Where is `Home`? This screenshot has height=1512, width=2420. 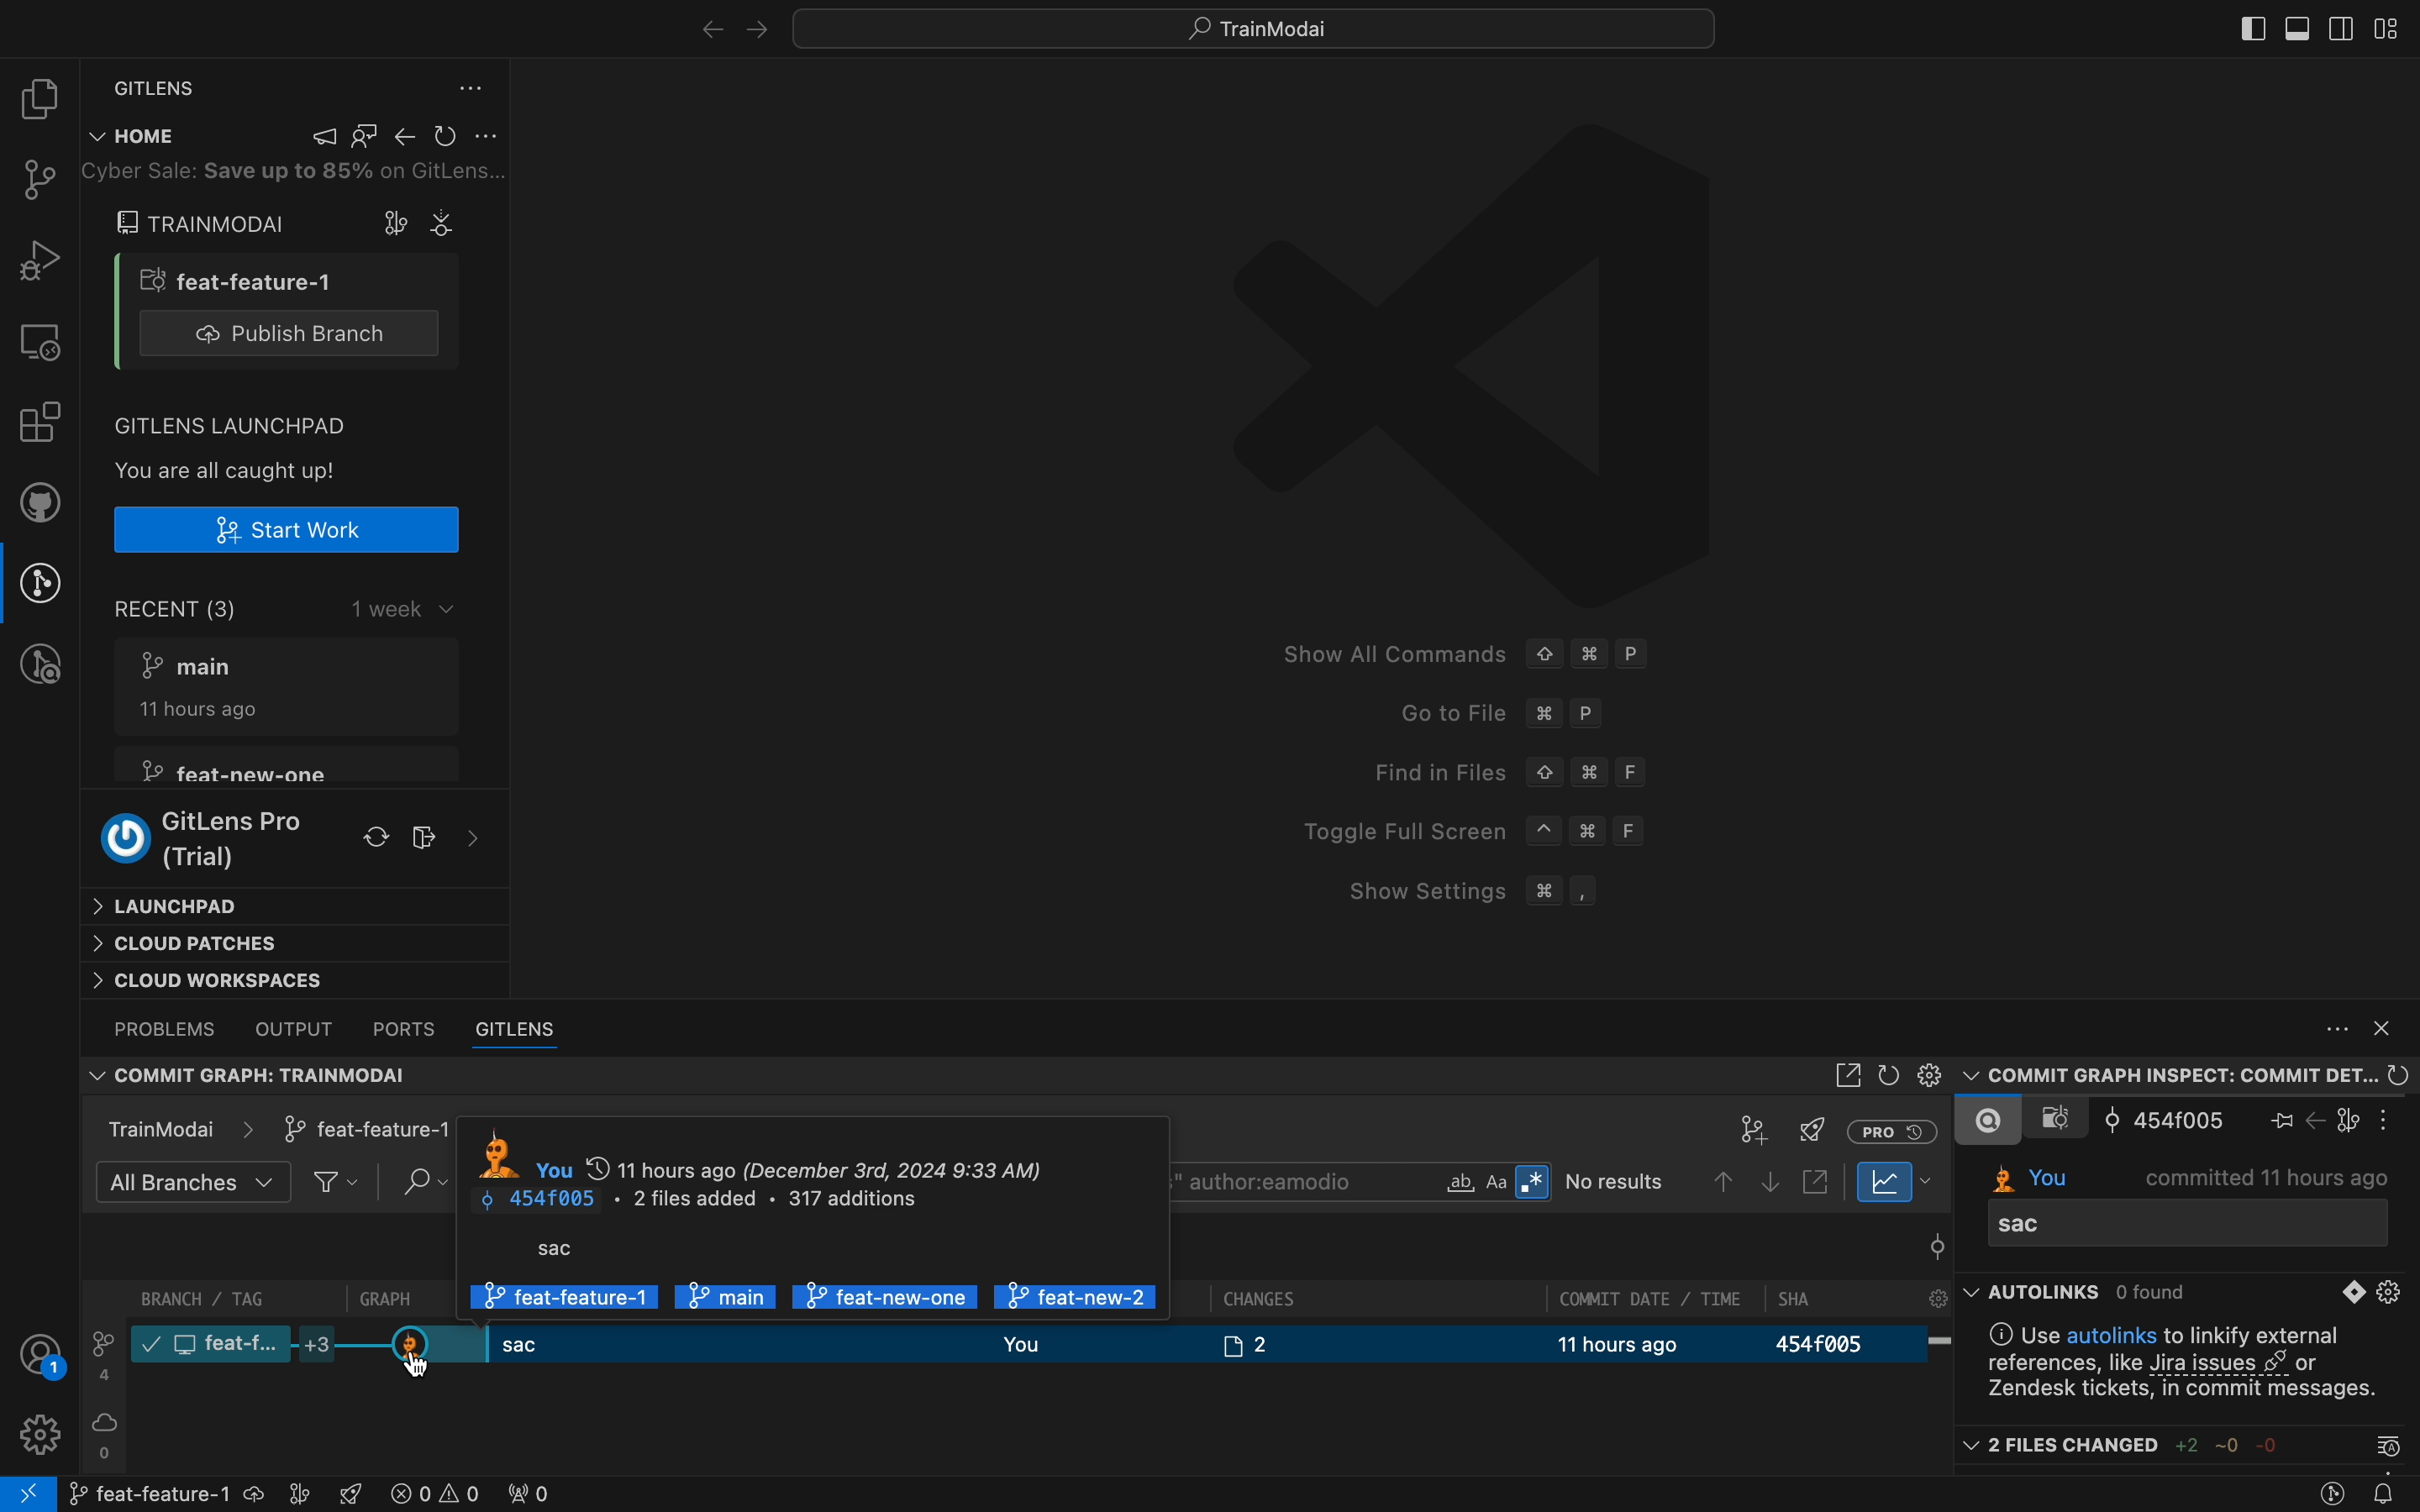
Home is located at coordinates (134, 137).